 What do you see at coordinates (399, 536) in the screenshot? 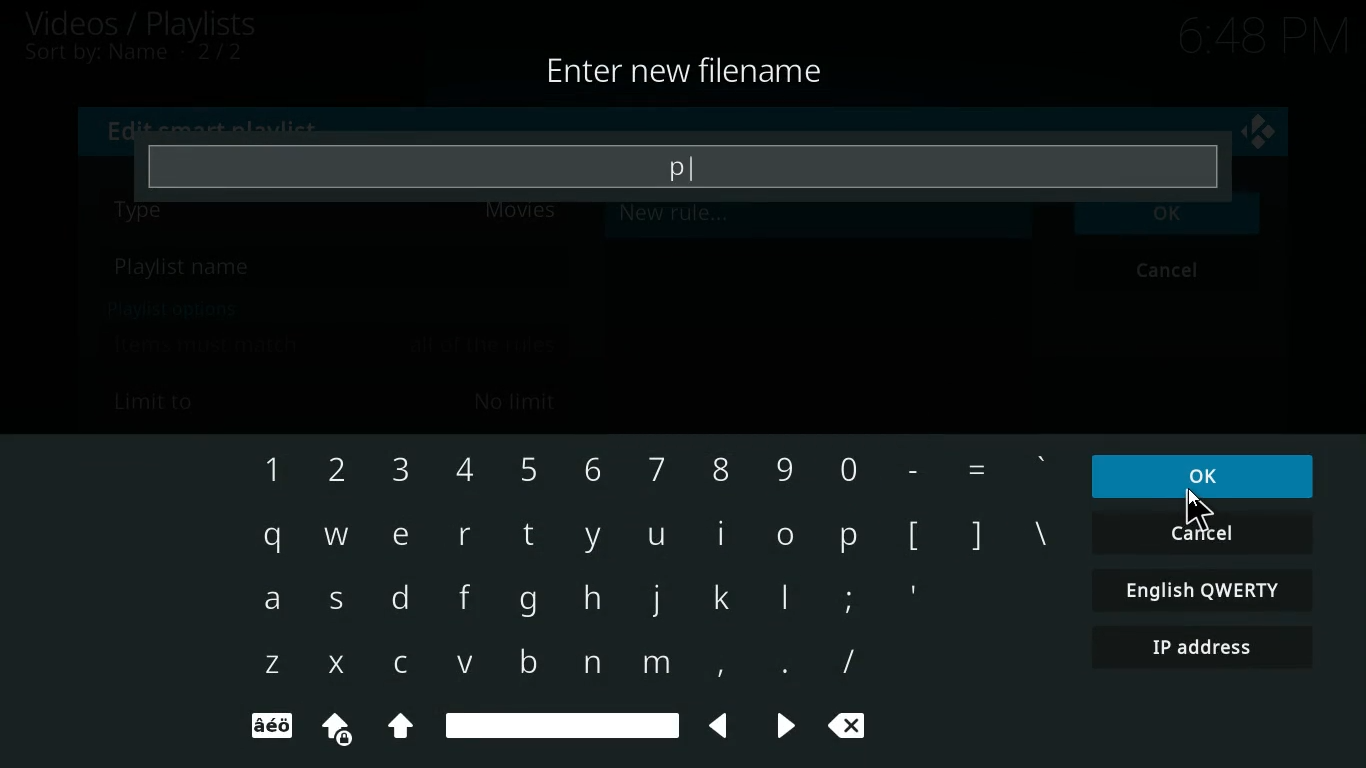
I see `e` at bounding box center [399, 536].